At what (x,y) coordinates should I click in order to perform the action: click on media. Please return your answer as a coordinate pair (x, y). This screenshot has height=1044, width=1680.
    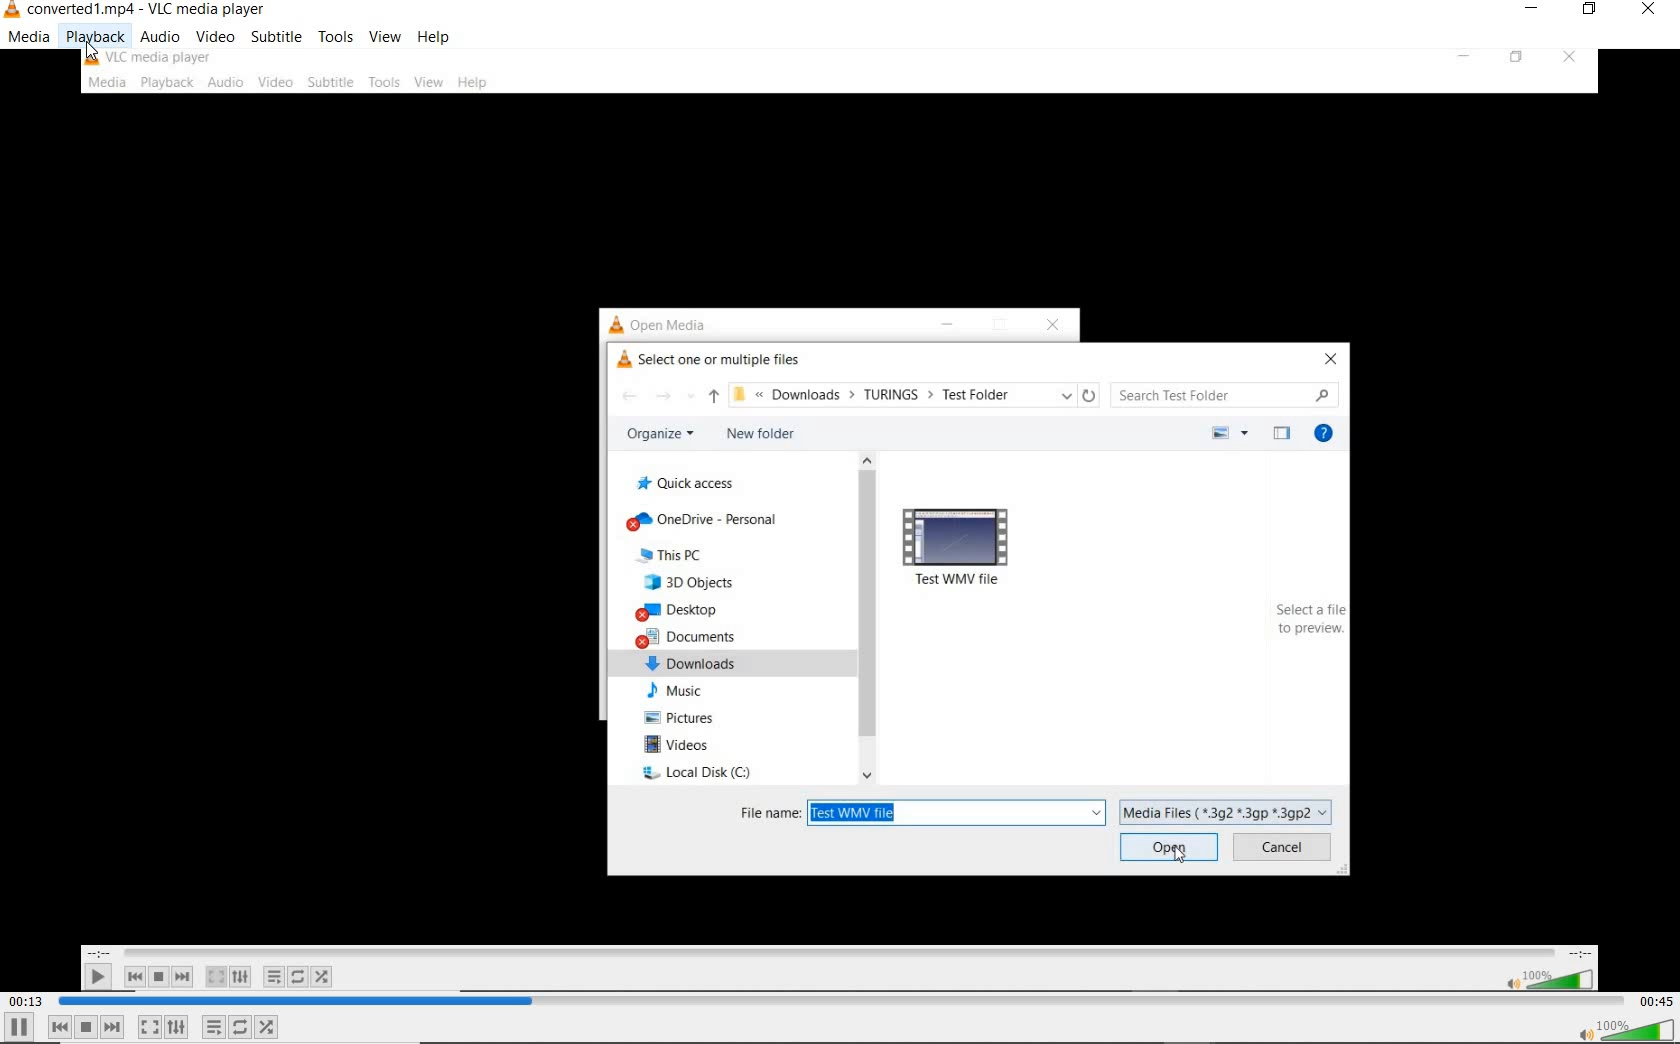
    Looking at the image, I should click on (29, 35).